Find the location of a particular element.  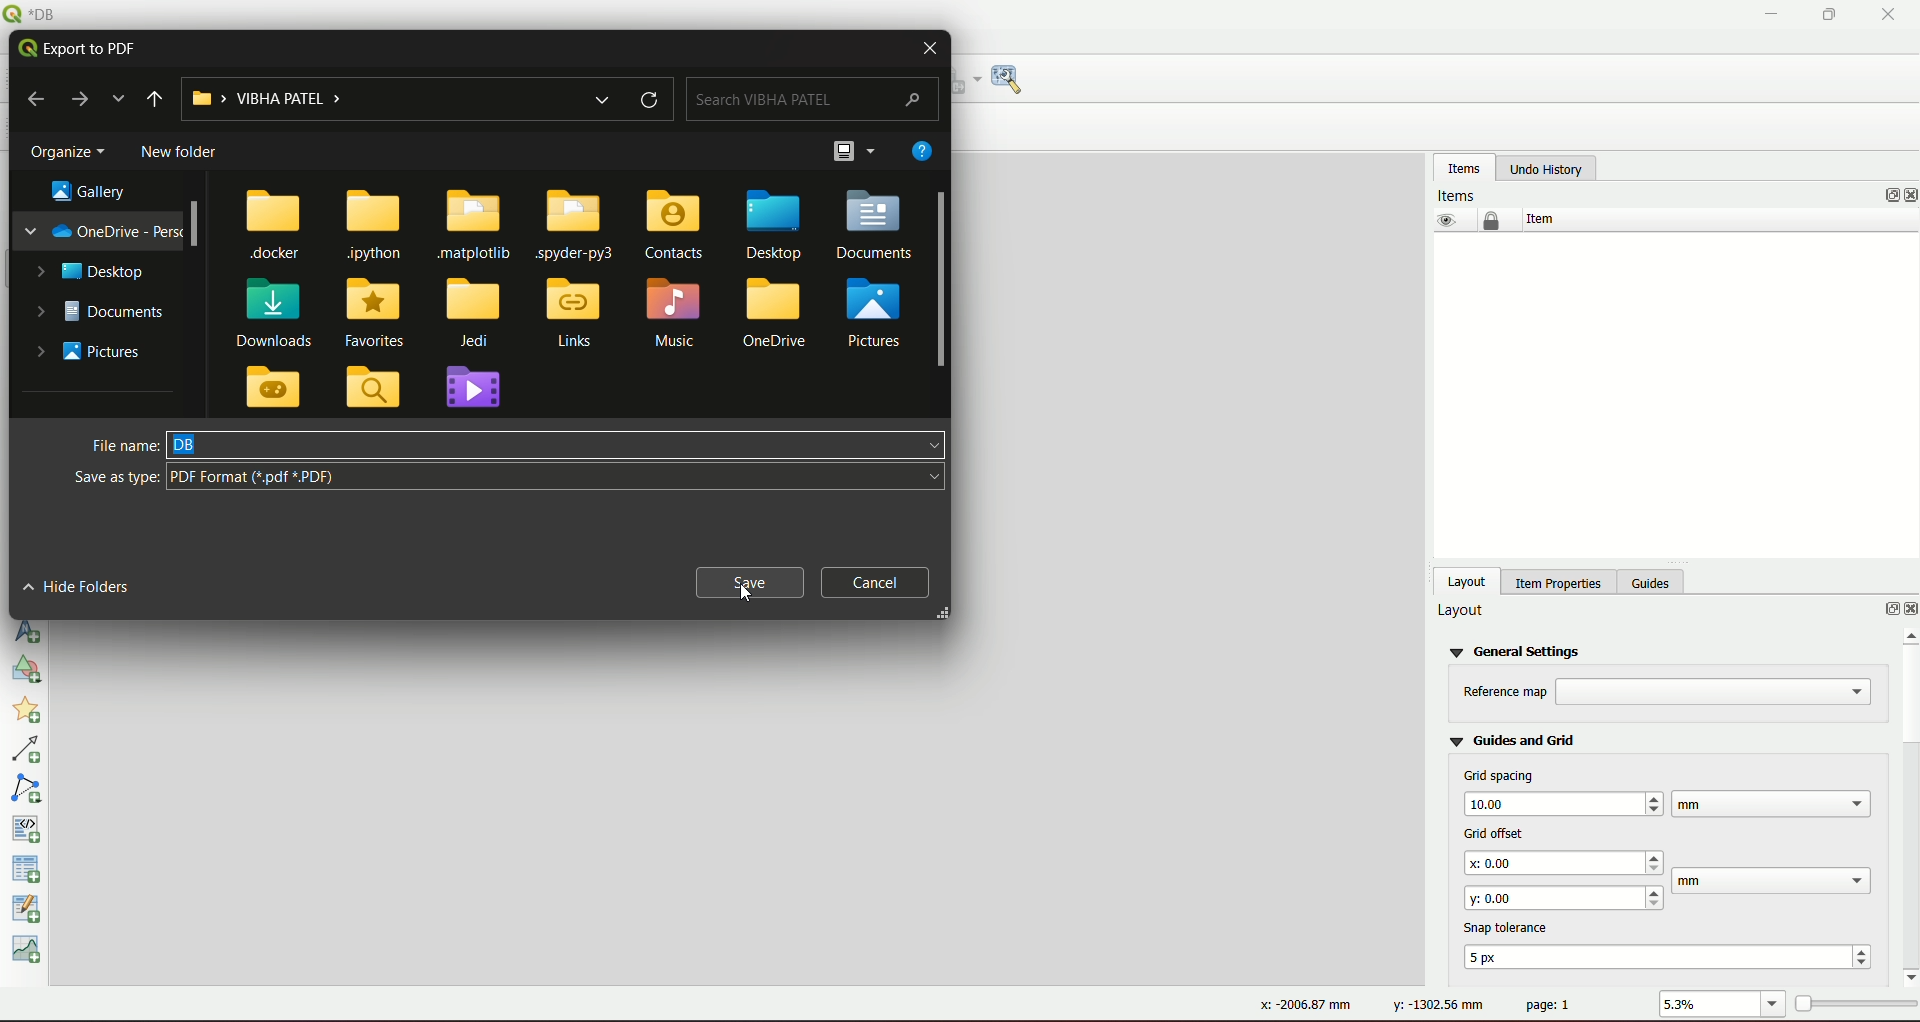

grid offset is located at coordinates (1490, 831).